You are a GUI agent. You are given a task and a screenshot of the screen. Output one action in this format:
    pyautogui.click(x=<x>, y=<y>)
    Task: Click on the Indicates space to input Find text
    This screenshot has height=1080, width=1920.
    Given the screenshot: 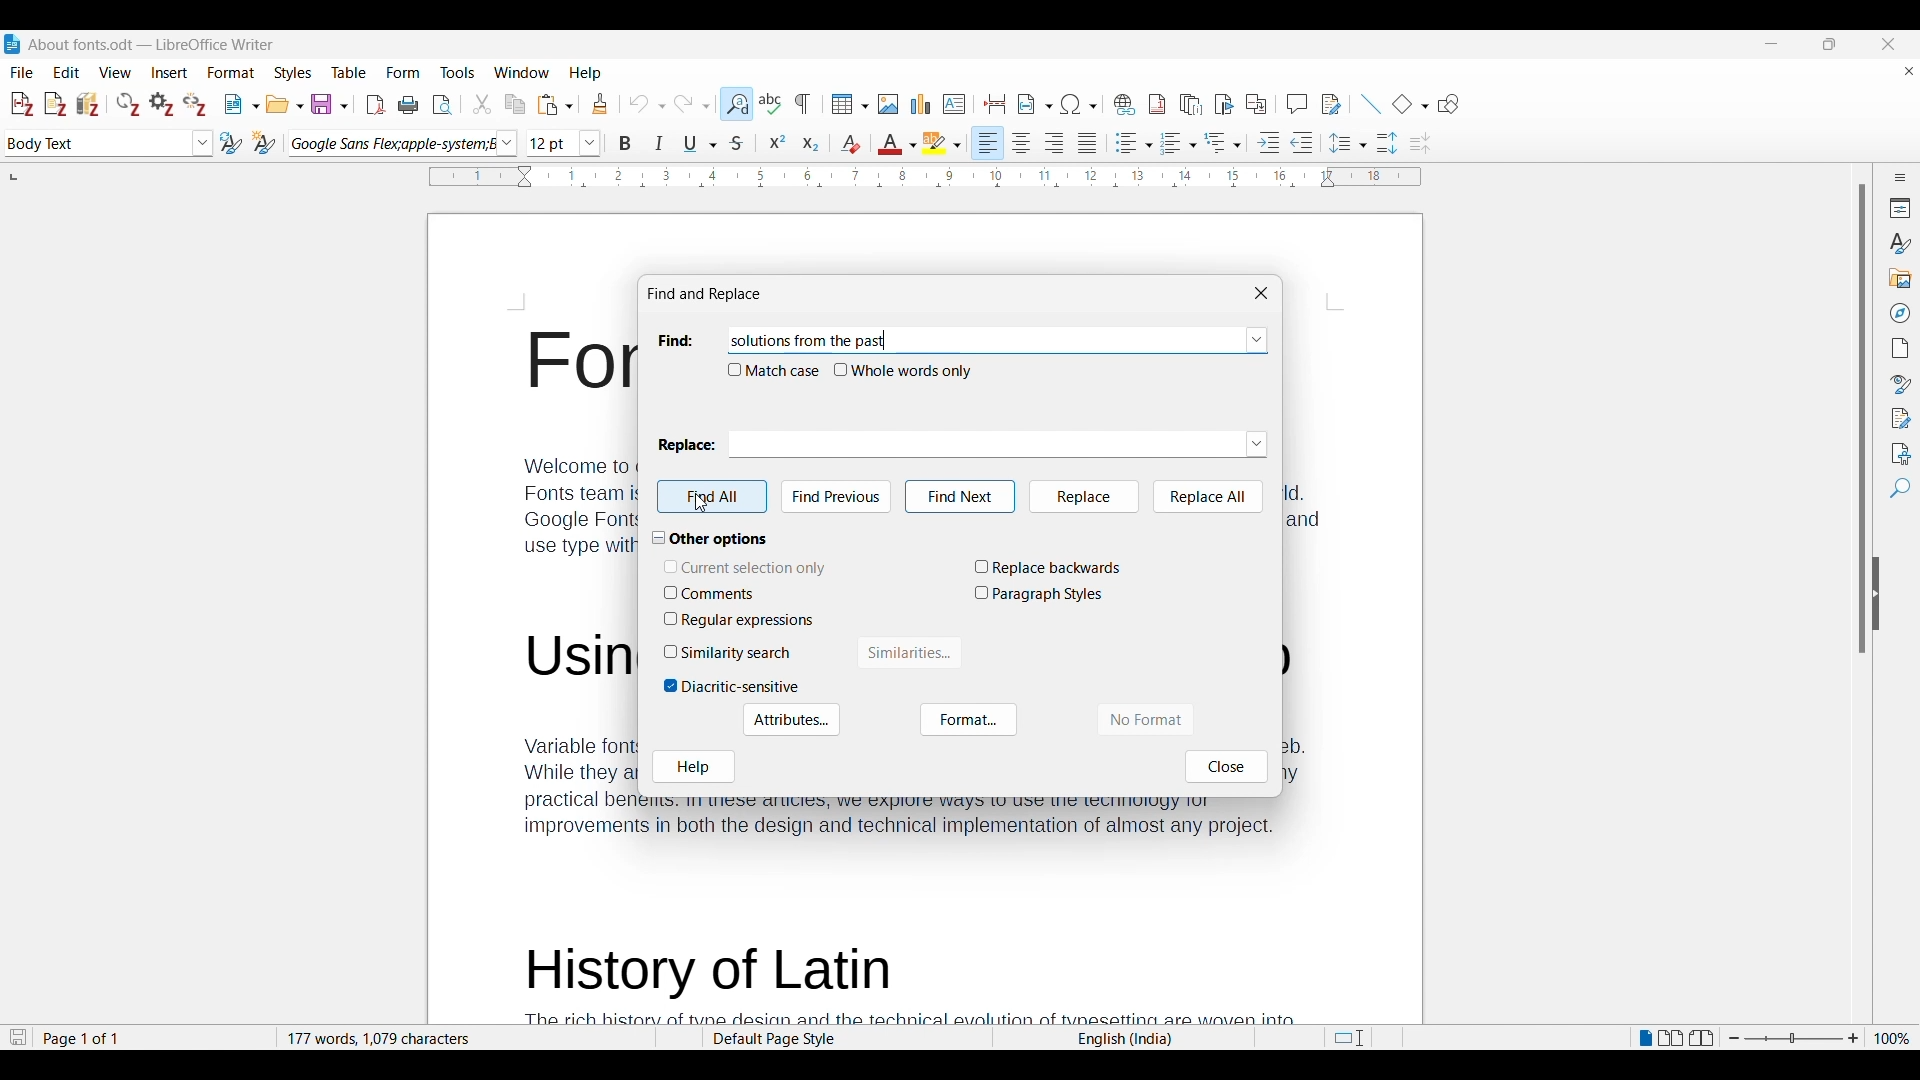 What is the action you would take?
    pyautogui.click(x=678, y=341)
    